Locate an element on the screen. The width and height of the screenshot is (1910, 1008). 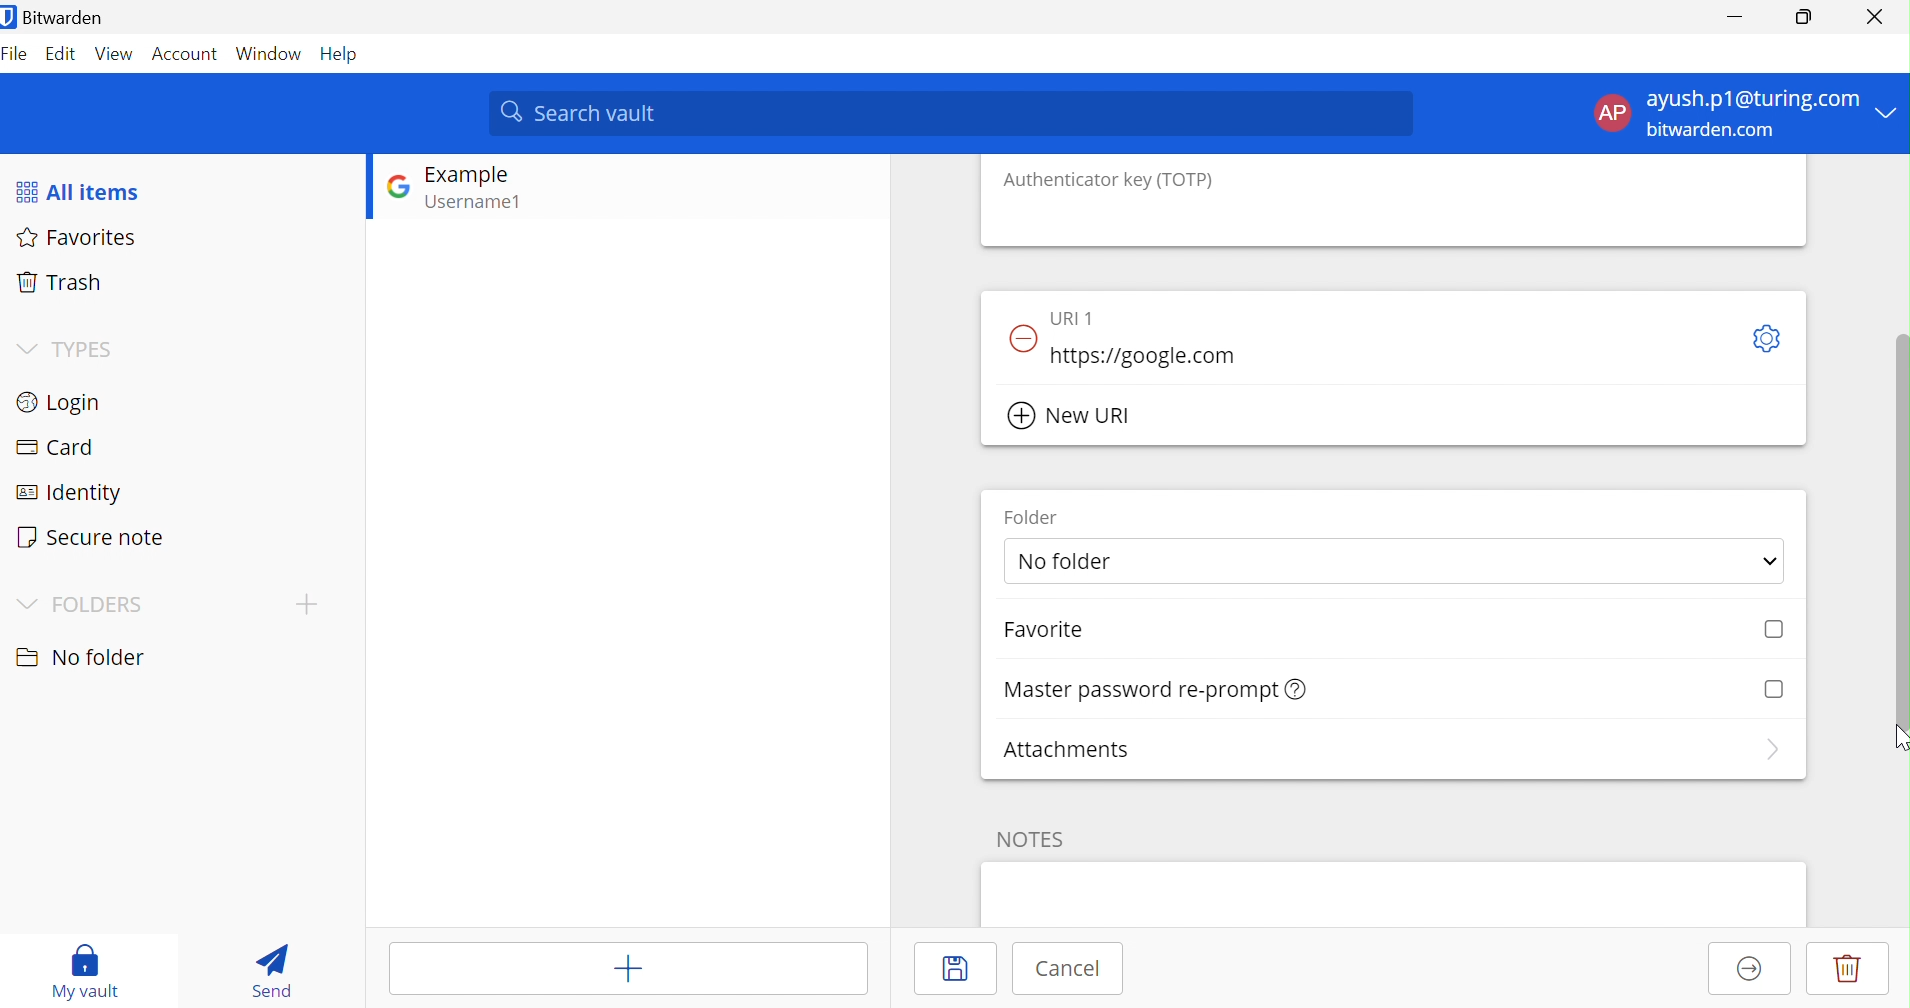
Attachments is located at coordinates (1067, 749).